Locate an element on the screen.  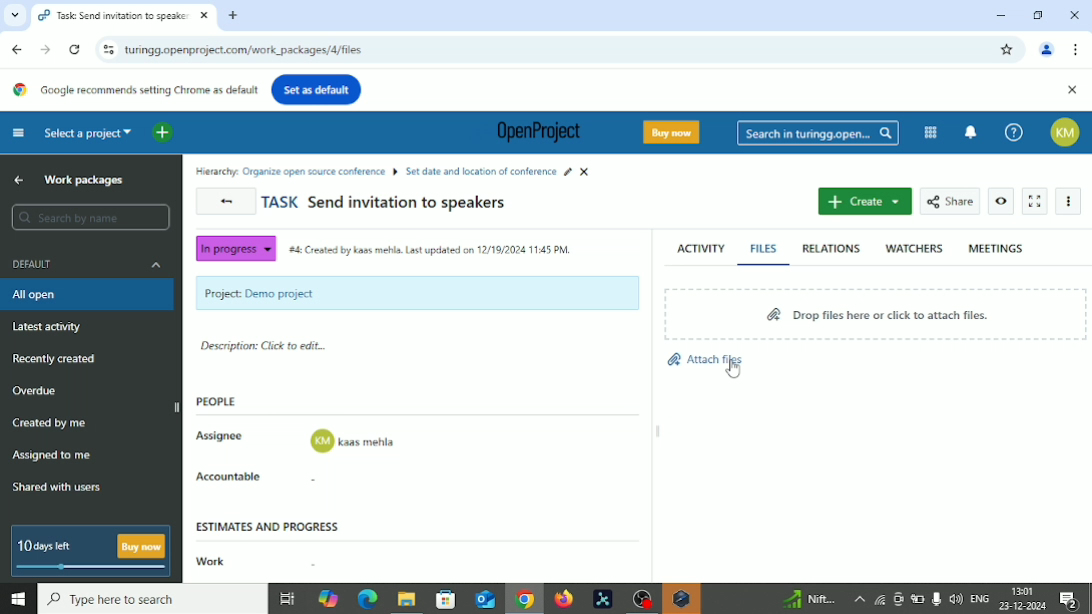
Drop files here or click to attach files is located at coordinates (877, 314).